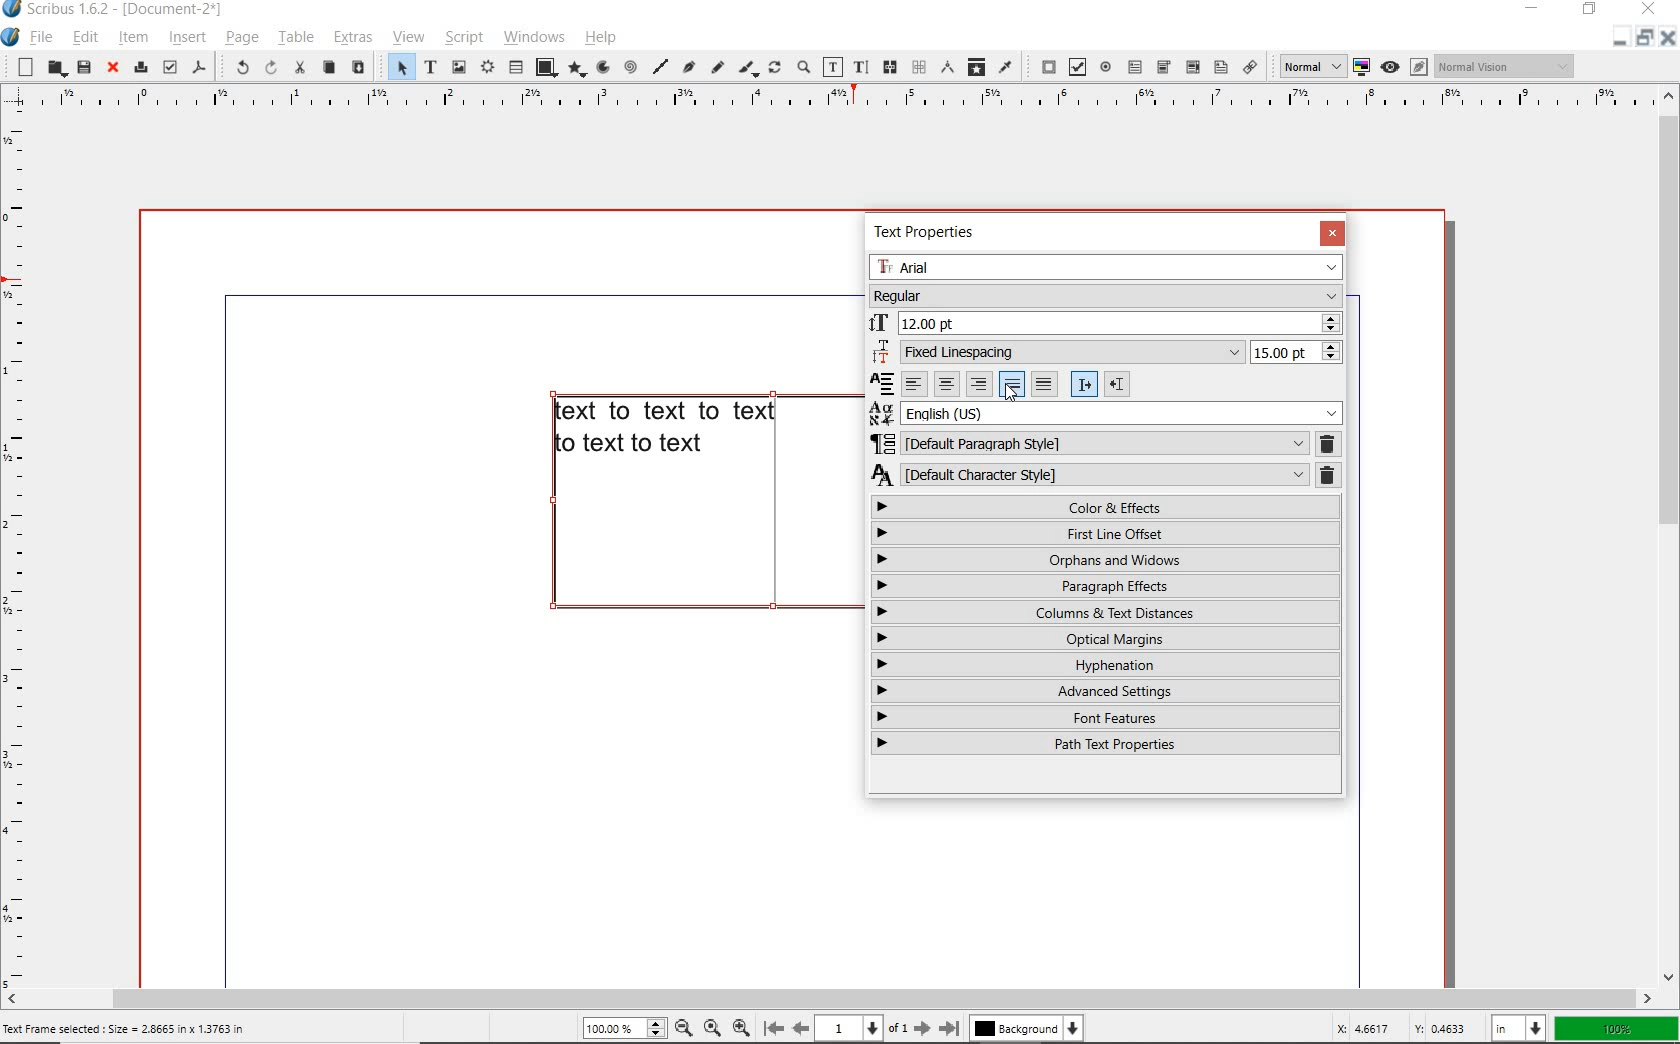 The image size is (1680, 1044). Describe the element at coordinates (269, 67) in the screenshot. I see `redo` at that location.